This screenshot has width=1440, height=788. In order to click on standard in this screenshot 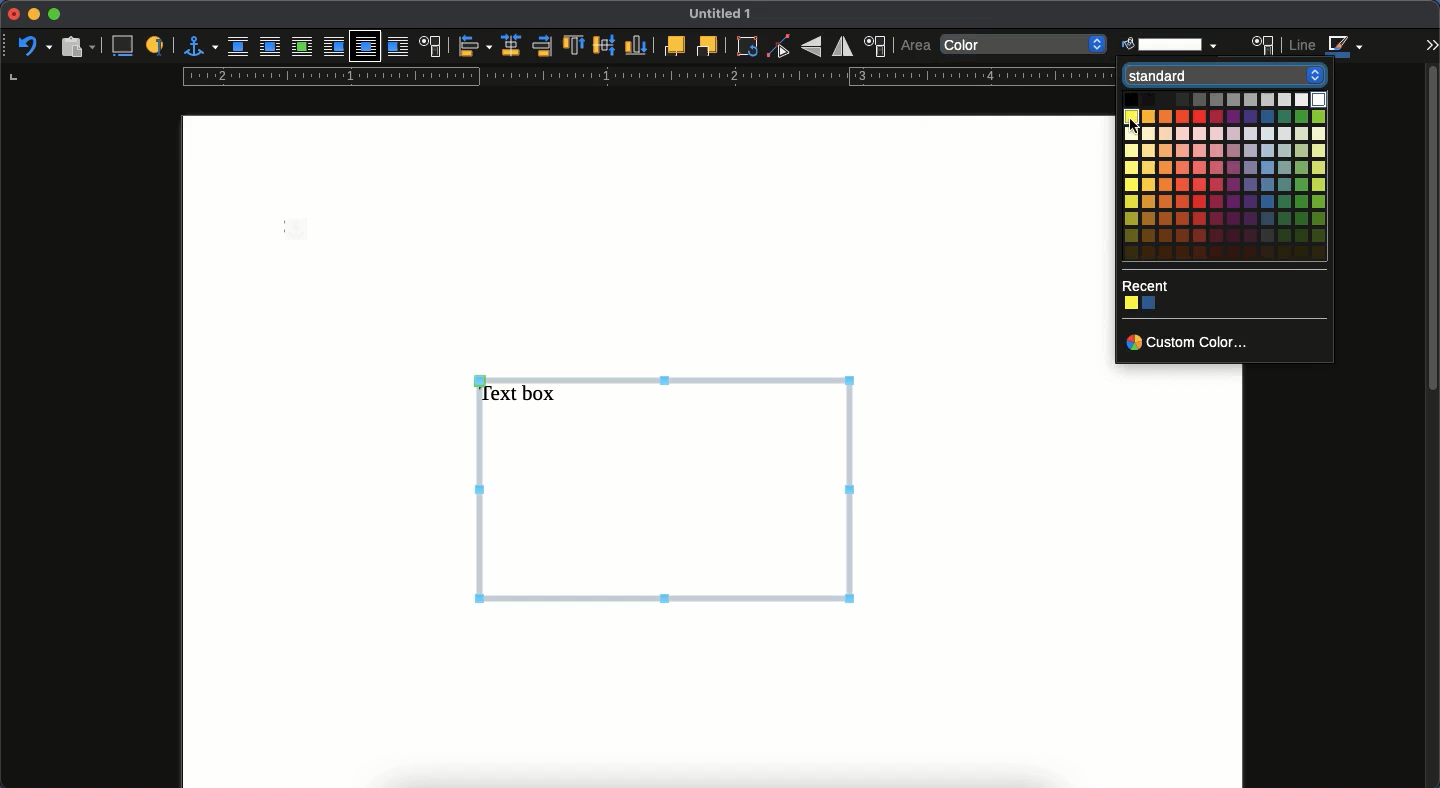, I will do `click(1220, 76)`.